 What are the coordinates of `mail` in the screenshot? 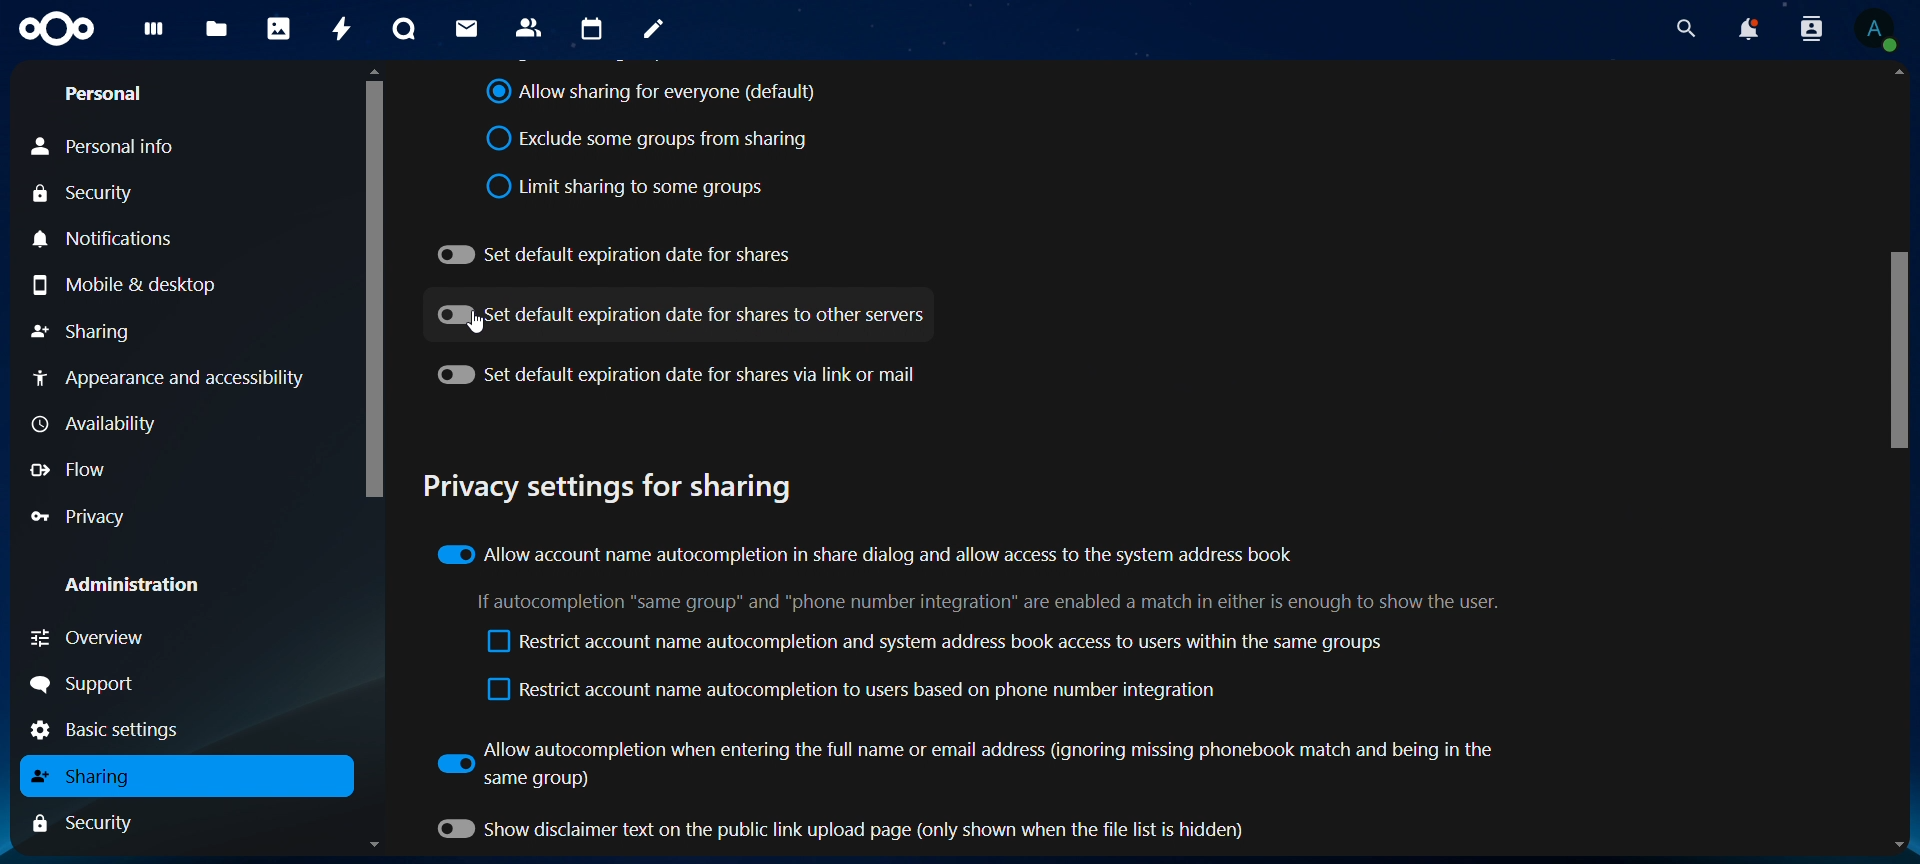 It's located at (467, 26).